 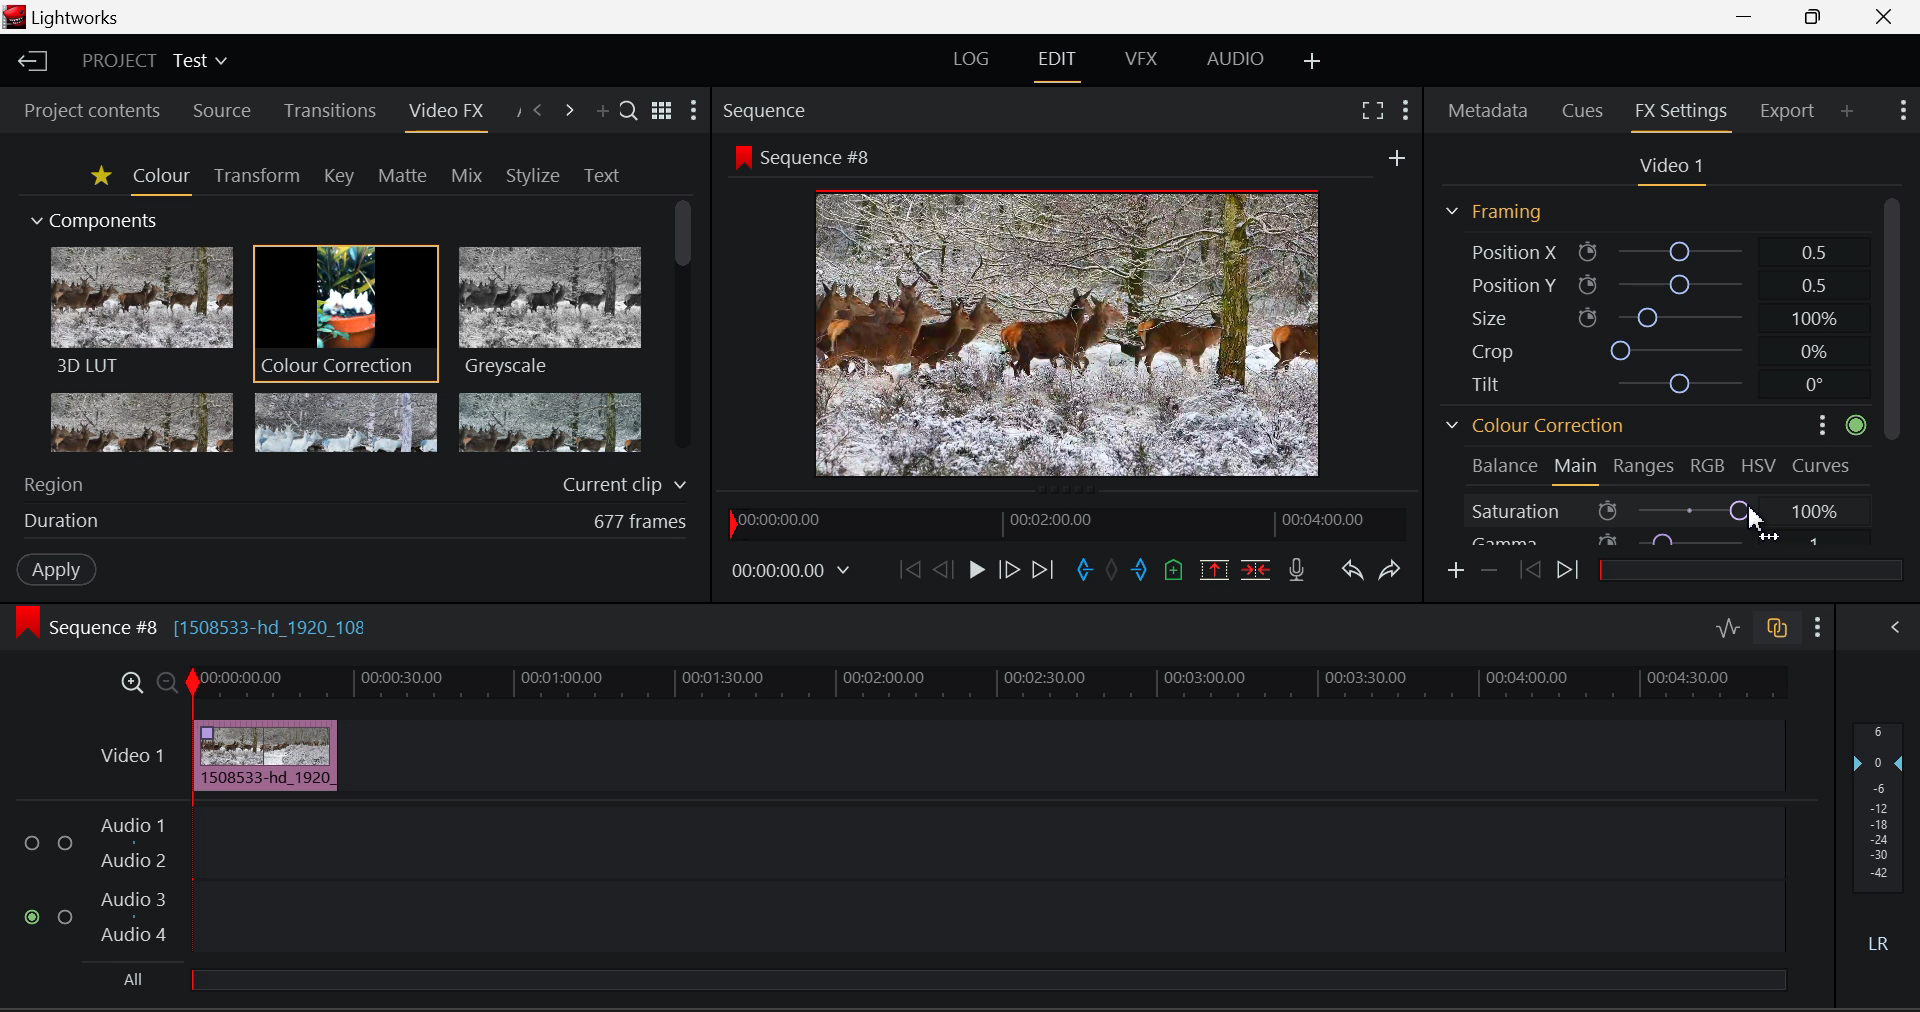 I want to click on Redo, so click(x=1392, y=571).